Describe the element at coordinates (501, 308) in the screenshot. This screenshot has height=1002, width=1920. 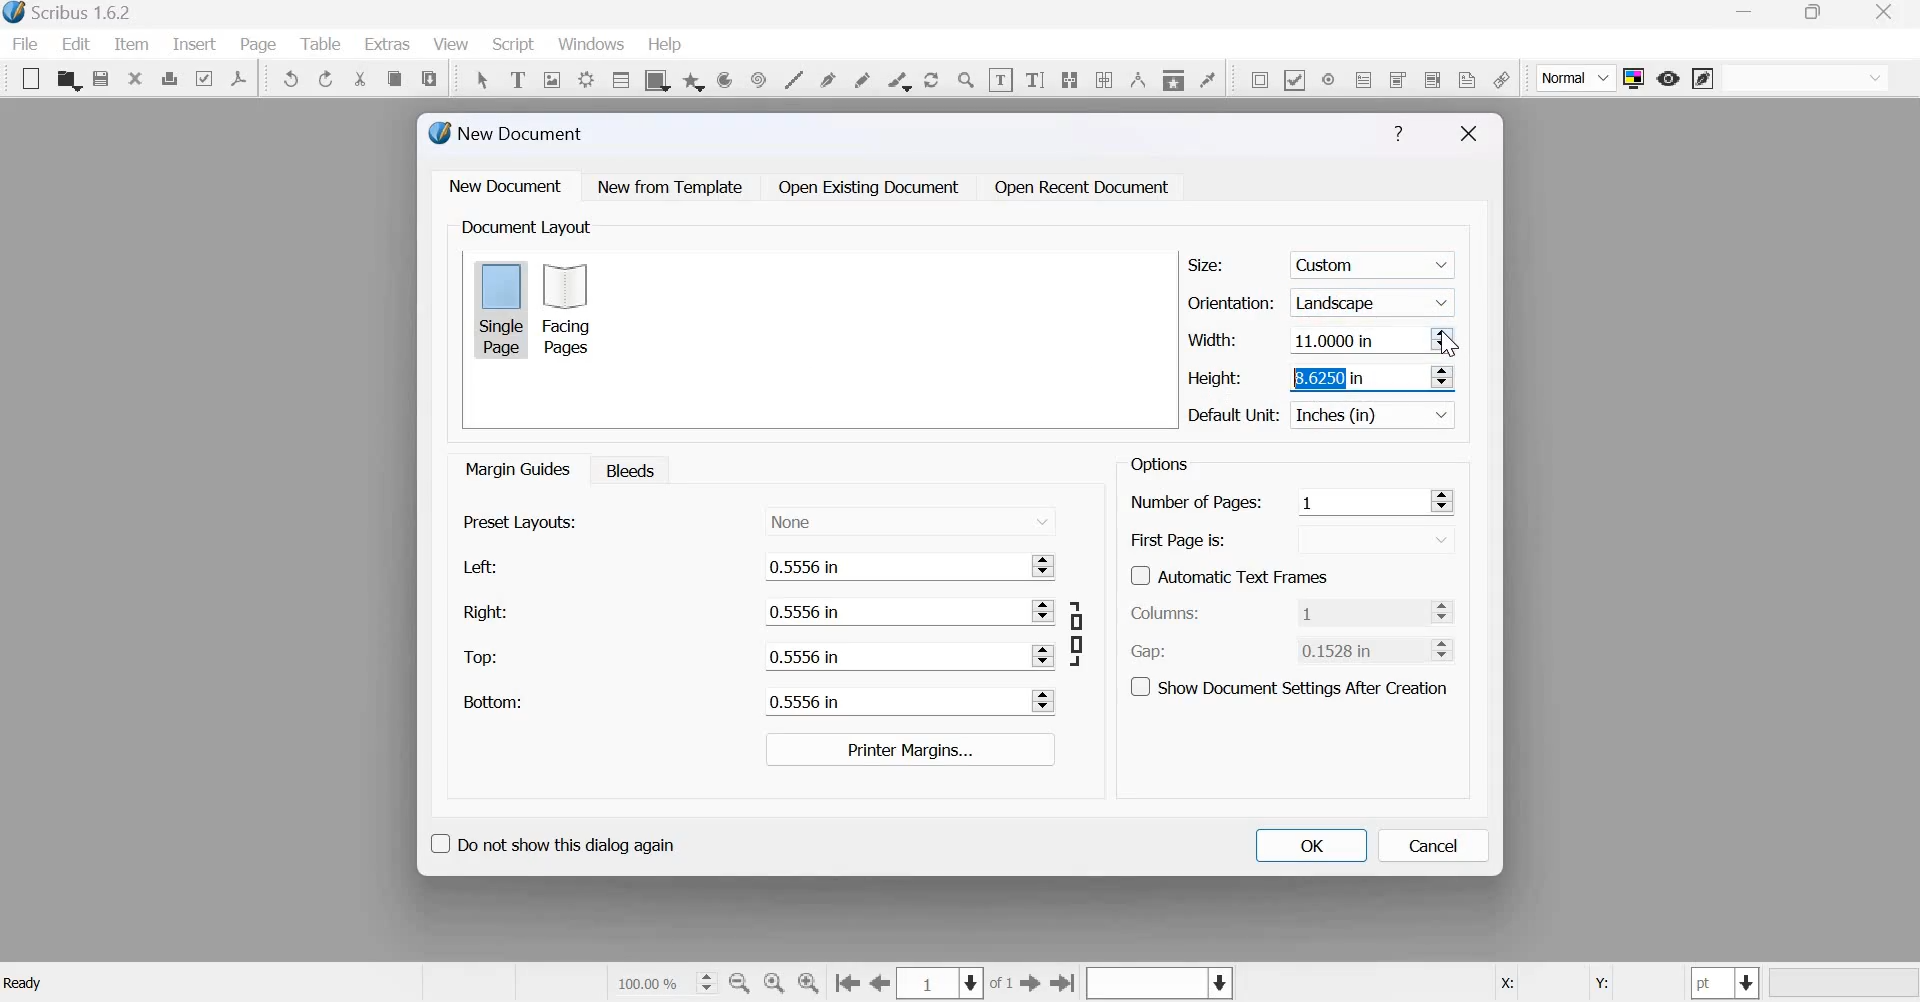
I see `Single page` at that location.